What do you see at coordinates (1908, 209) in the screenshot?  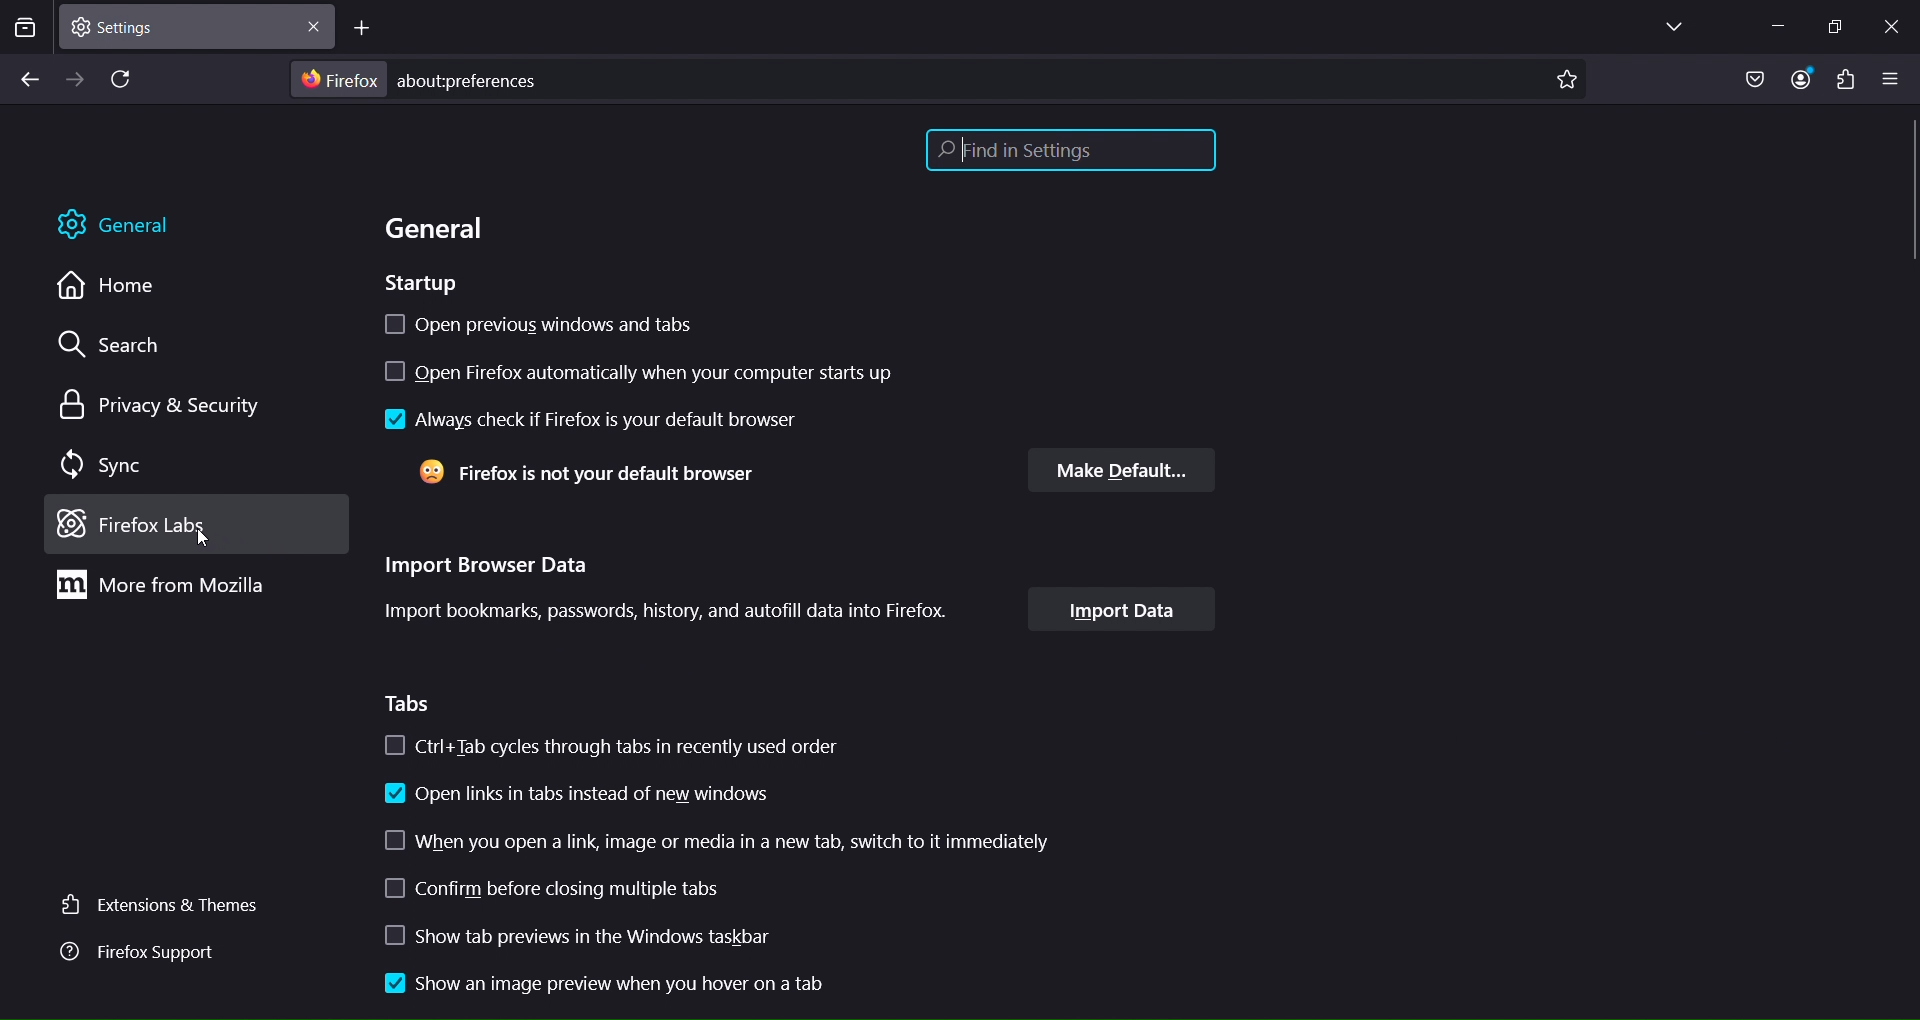 I see `scrollbar` at bounding box center [1908, 209].